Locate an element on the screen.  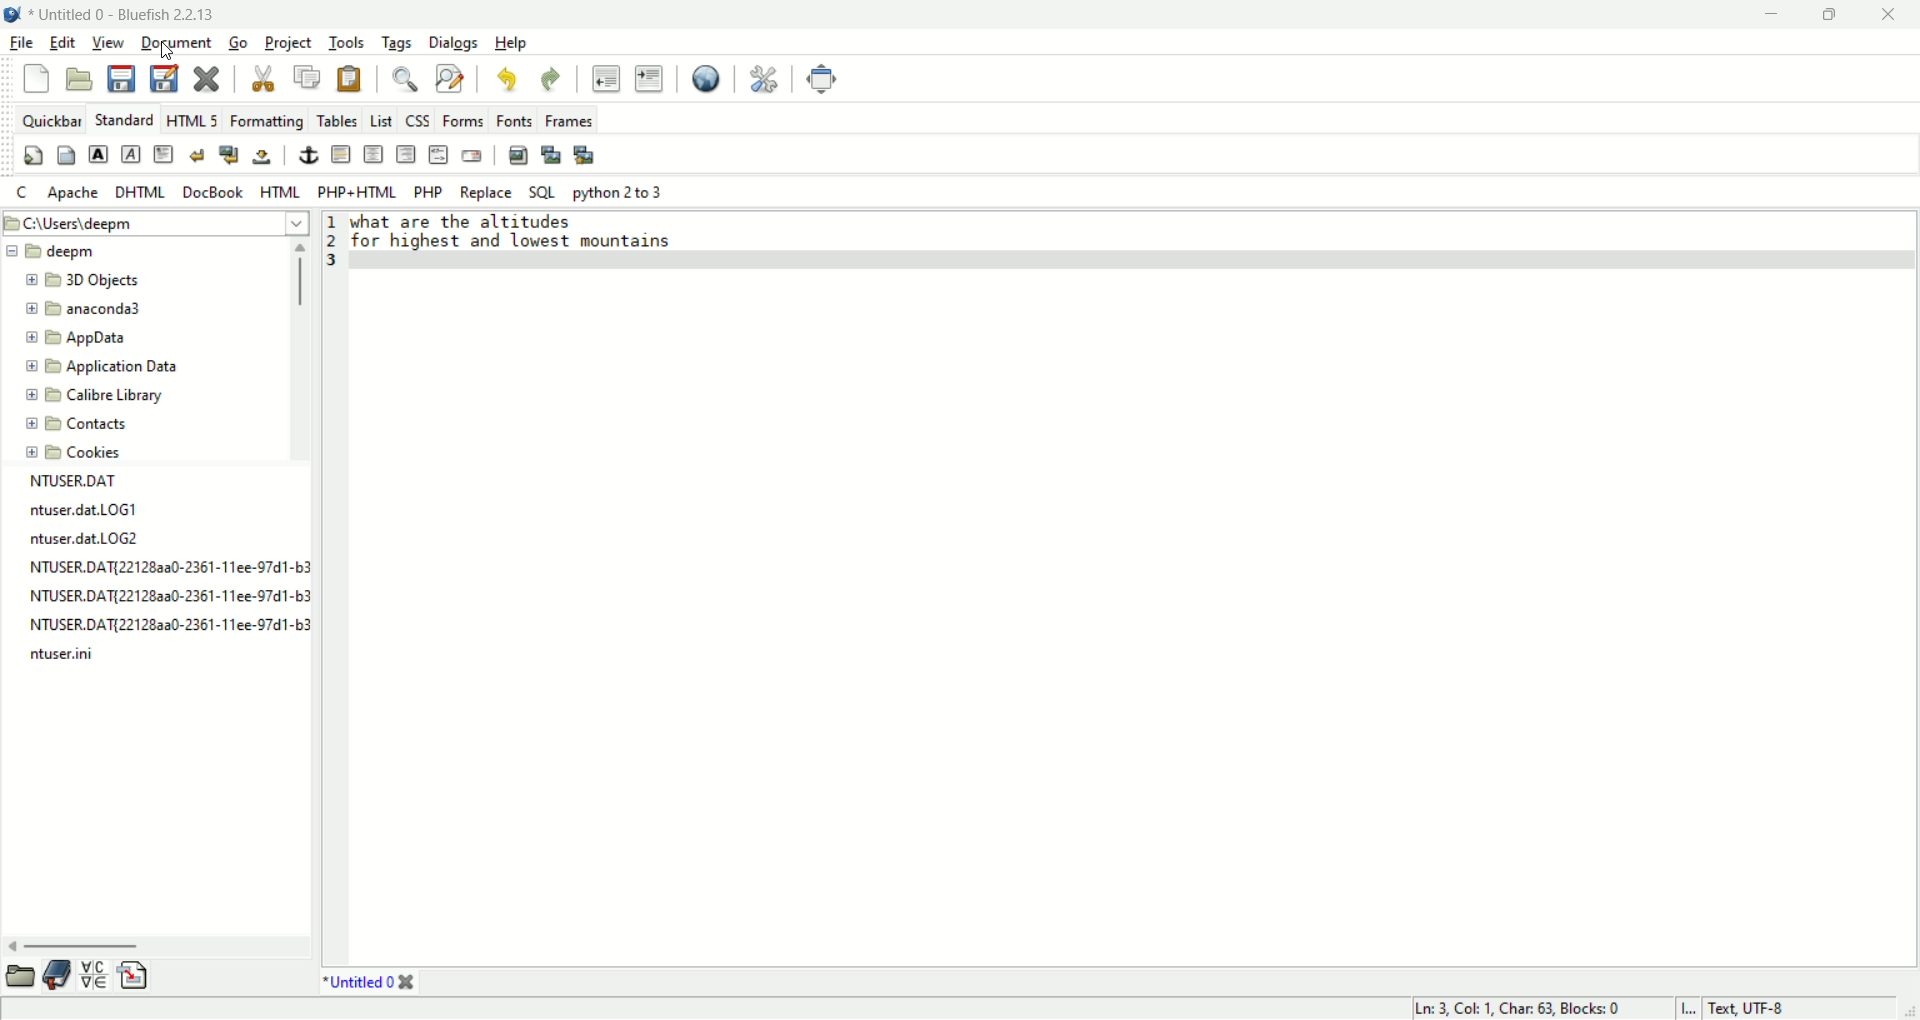
anchor/hyperlink is located at coordinates (310, 155).